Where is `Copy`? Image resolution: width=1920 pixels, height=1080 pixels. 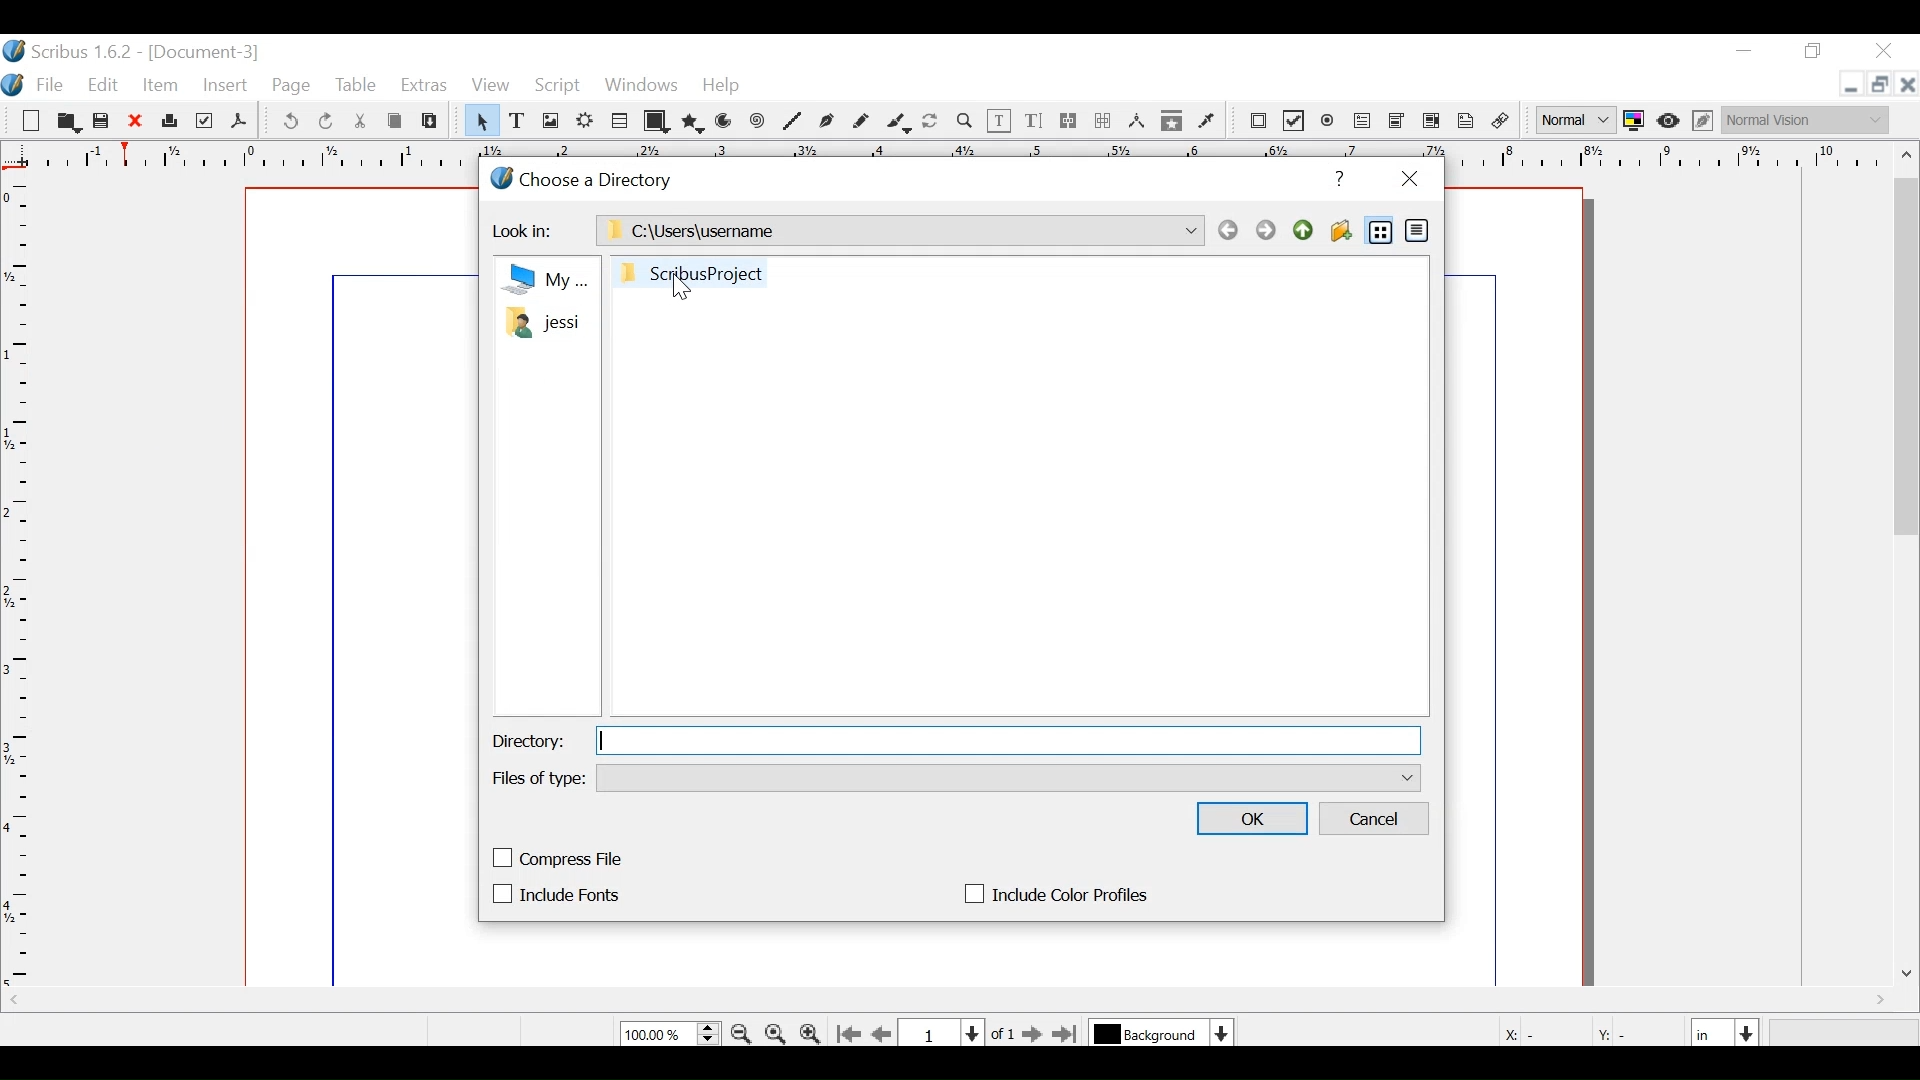
Copy is located at coordinates (394, 121).